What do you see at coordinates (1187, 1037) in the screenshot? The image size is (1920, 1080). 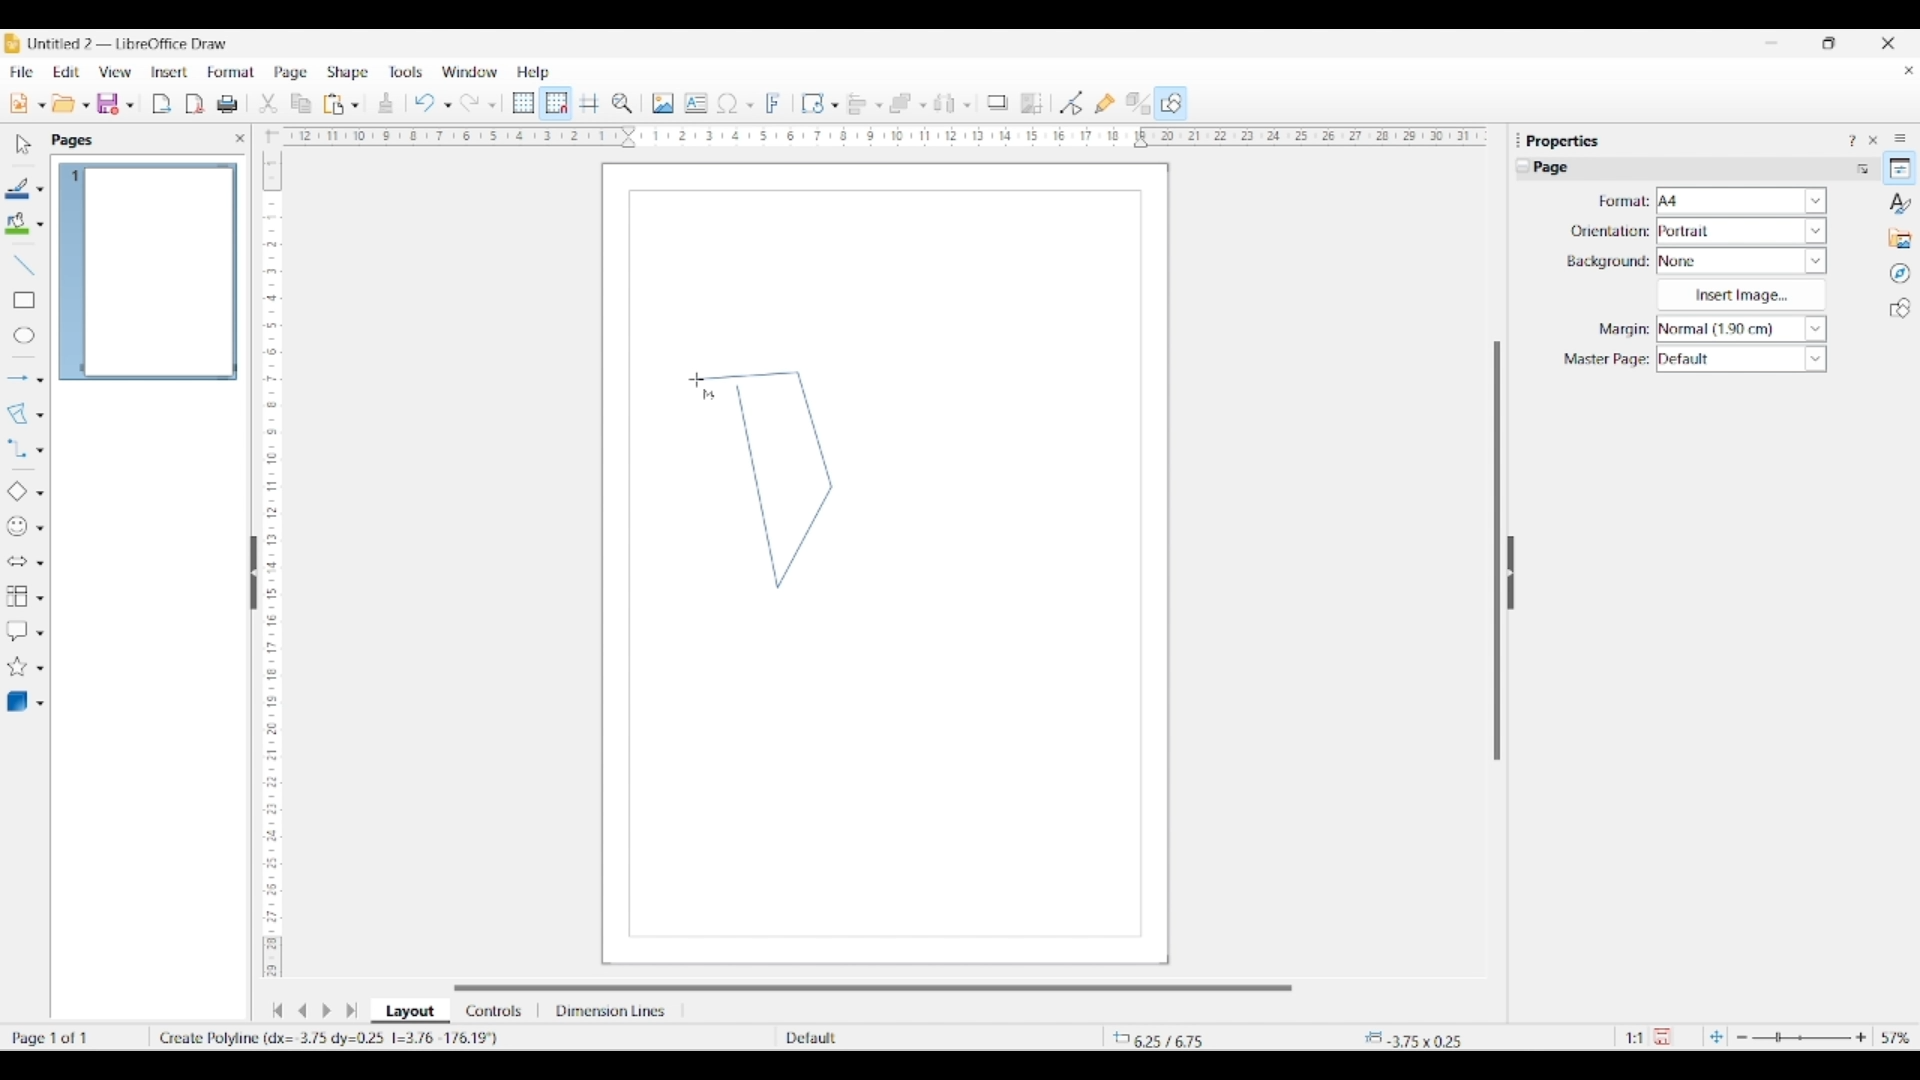 I see `Cursor co-ordinates changed` at bounding box center [1187, 1037].